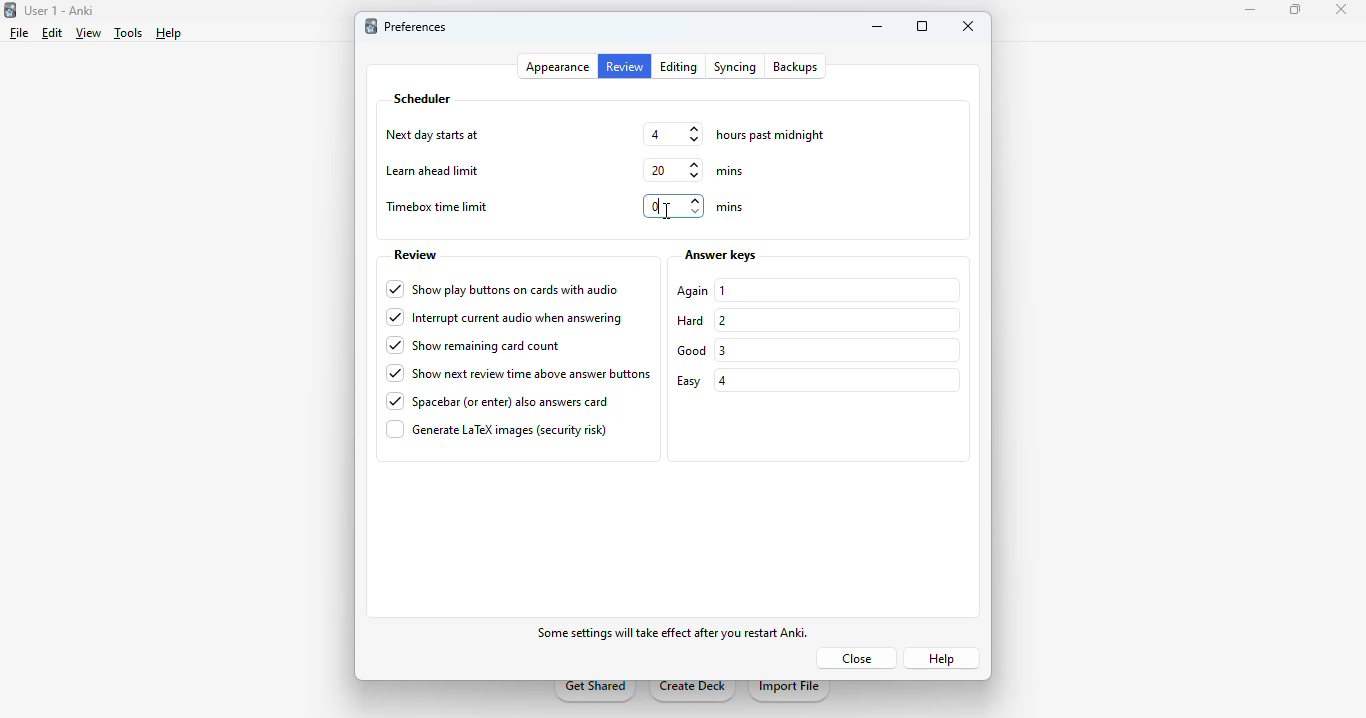  What do you see at coordinates (60, 11) in the screenshot?
I see `User 1 - Anki` at bounding box center [60, 11].